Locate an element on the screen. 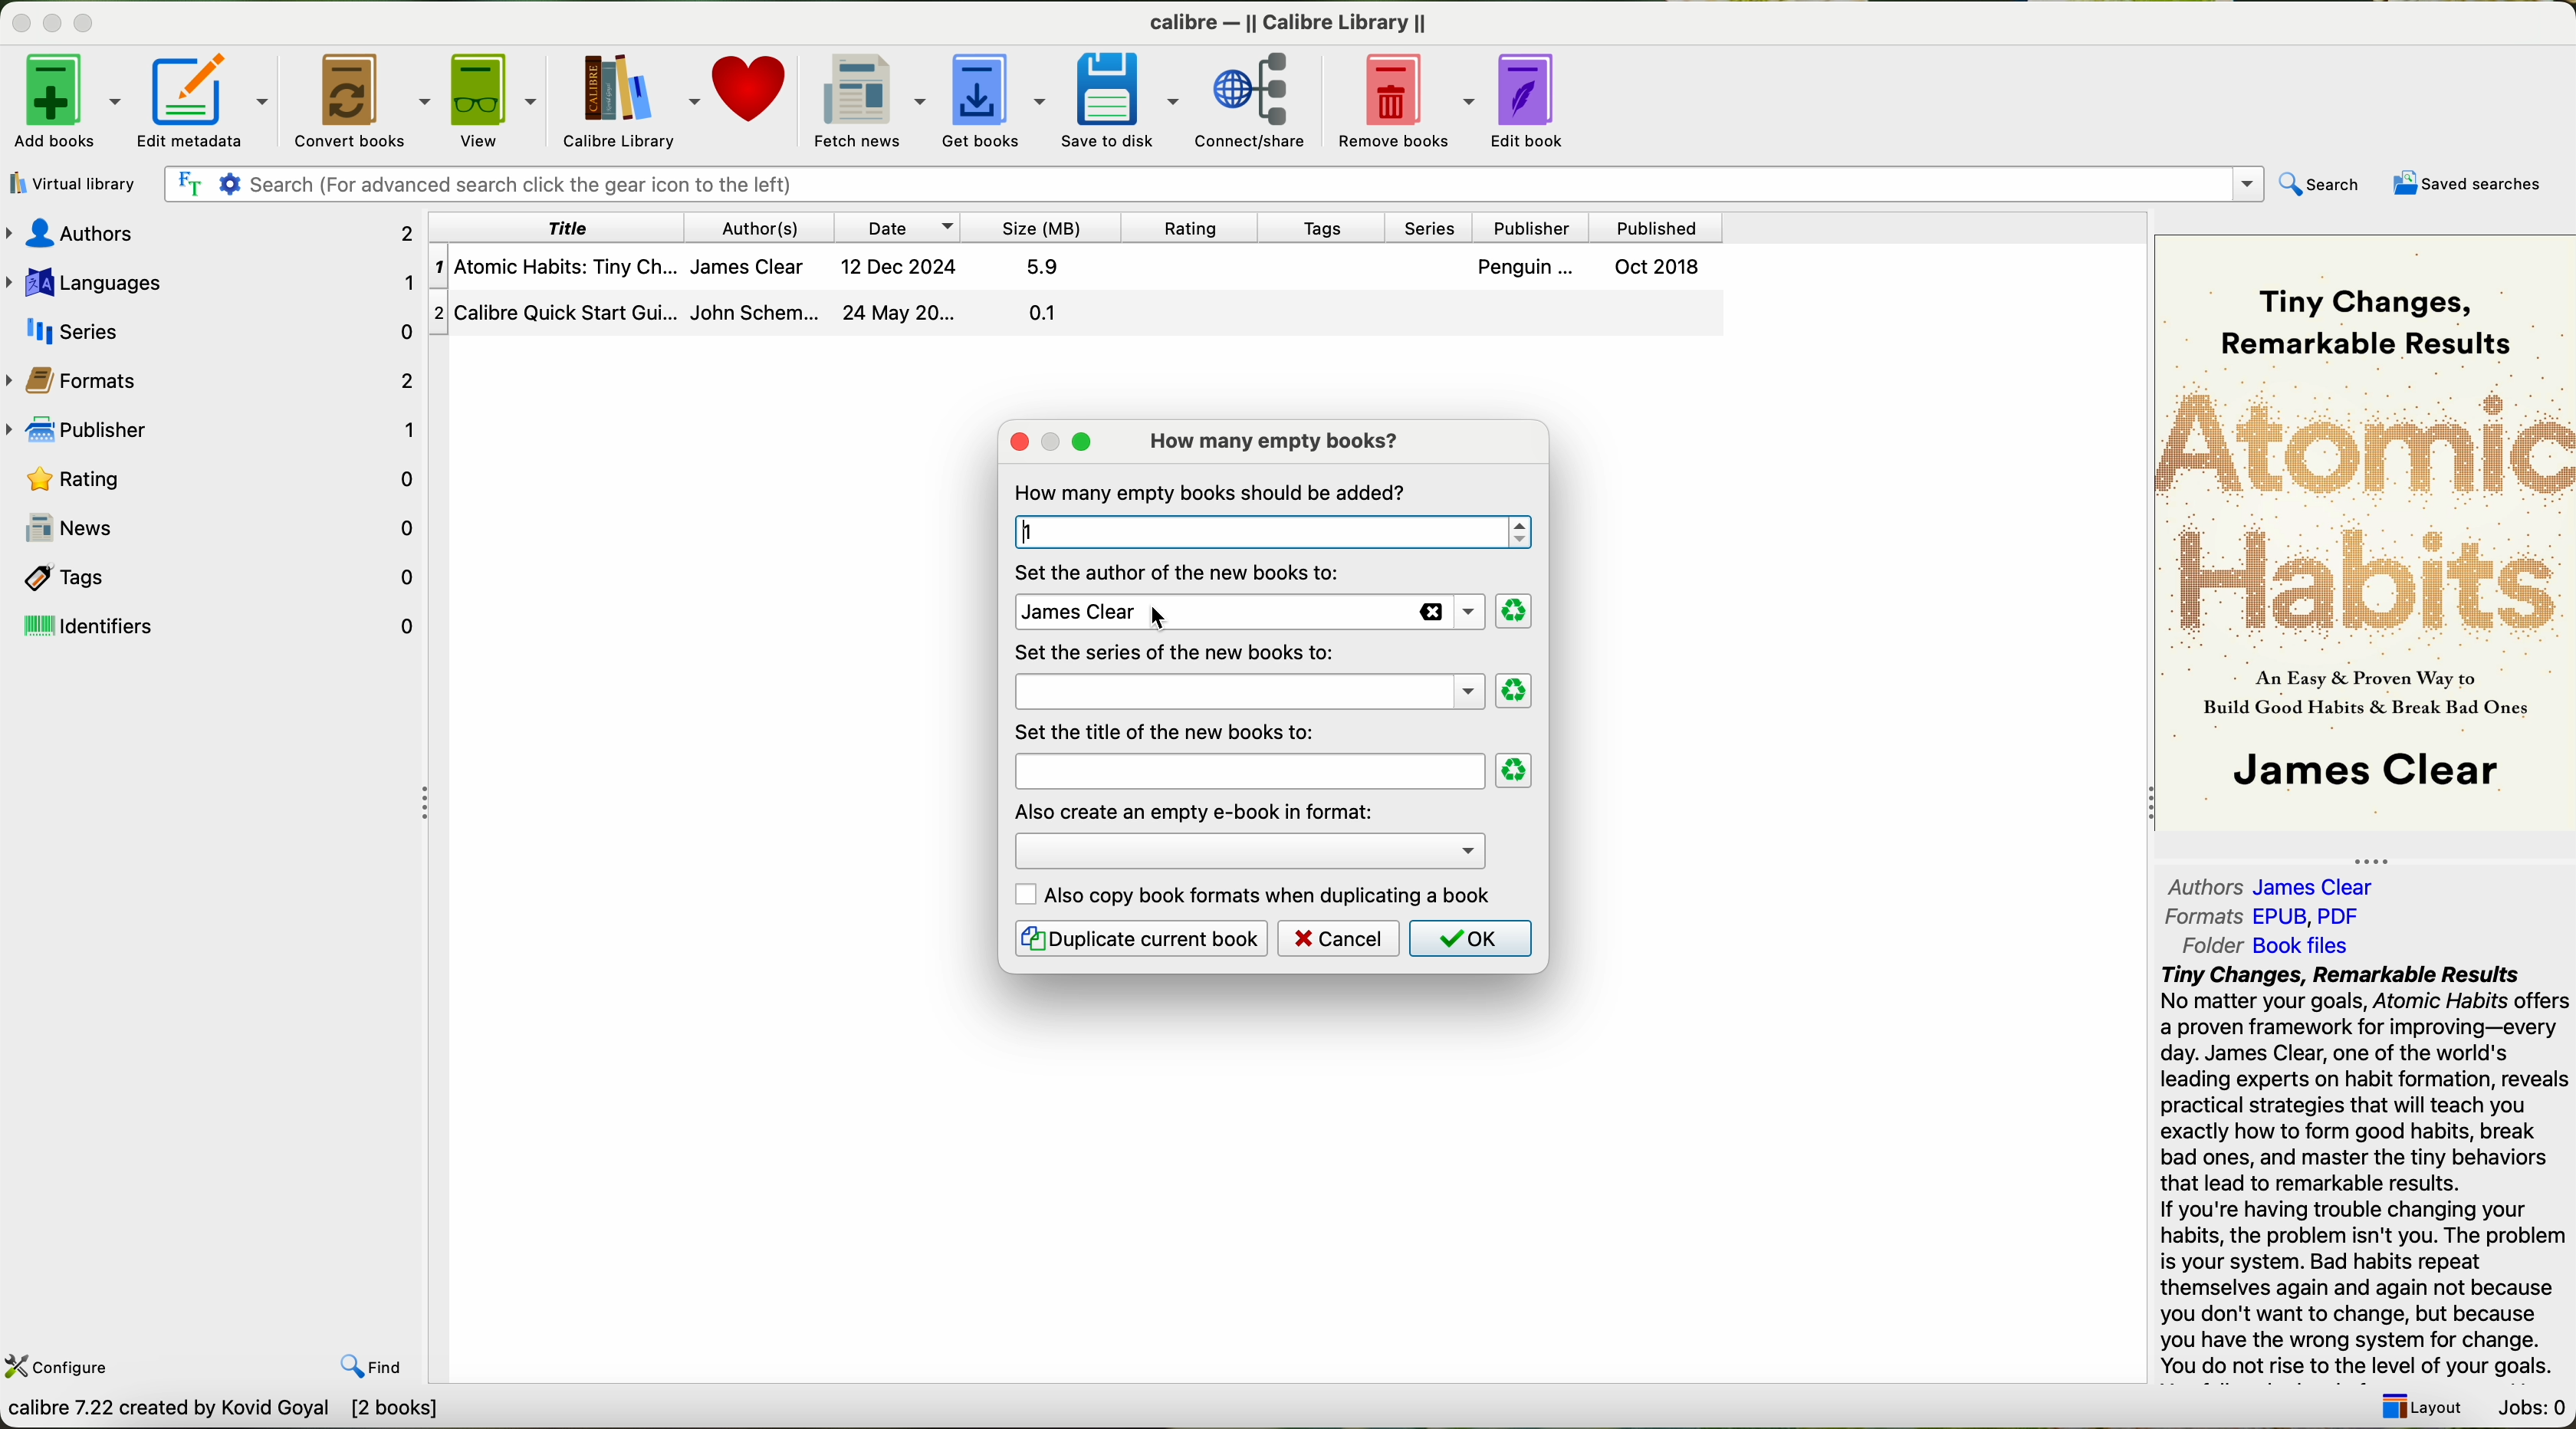  series is located at coordinates (1442, 227).